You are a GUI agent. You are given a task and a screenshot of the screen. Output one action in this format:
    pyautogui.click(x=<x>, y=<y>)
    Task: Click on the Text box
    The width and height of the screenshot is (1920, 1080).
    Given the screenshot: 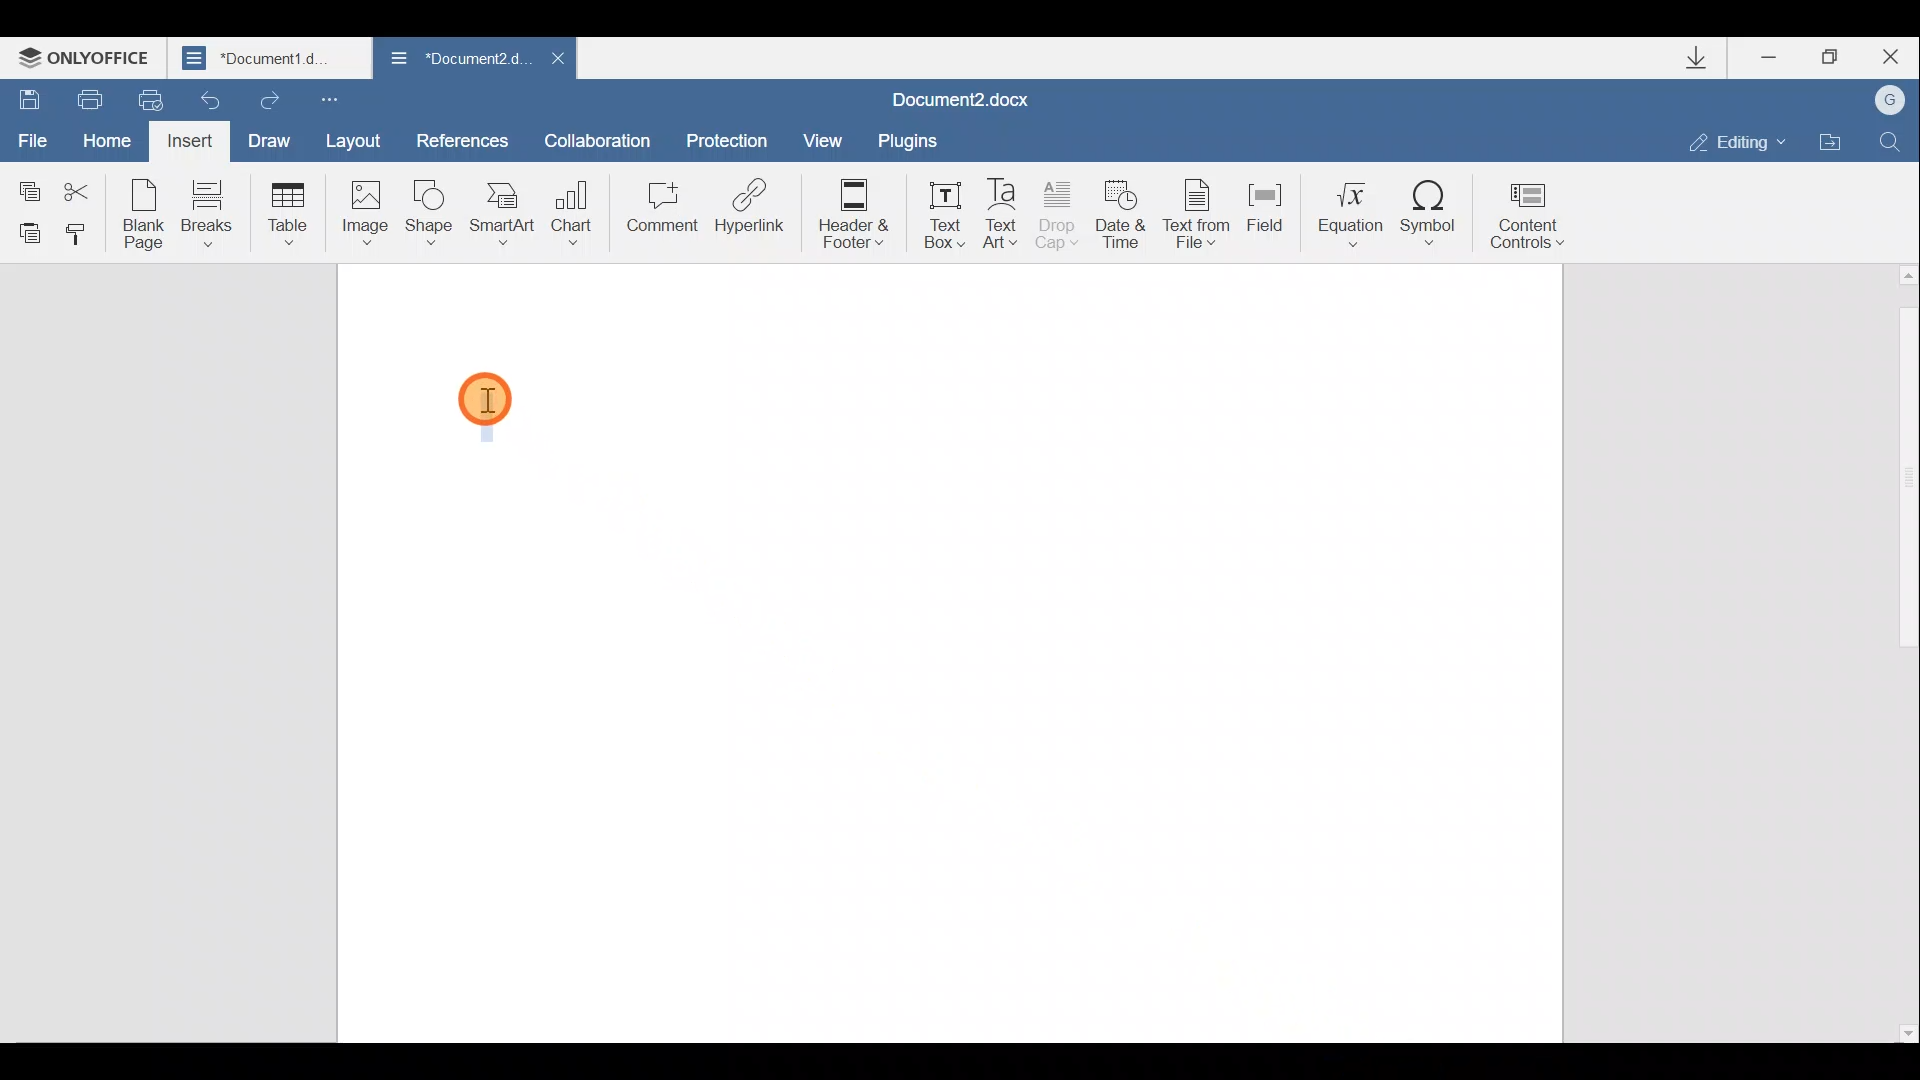 What is the action you would take?
    pyautogui.click(x=944, y=214)
    